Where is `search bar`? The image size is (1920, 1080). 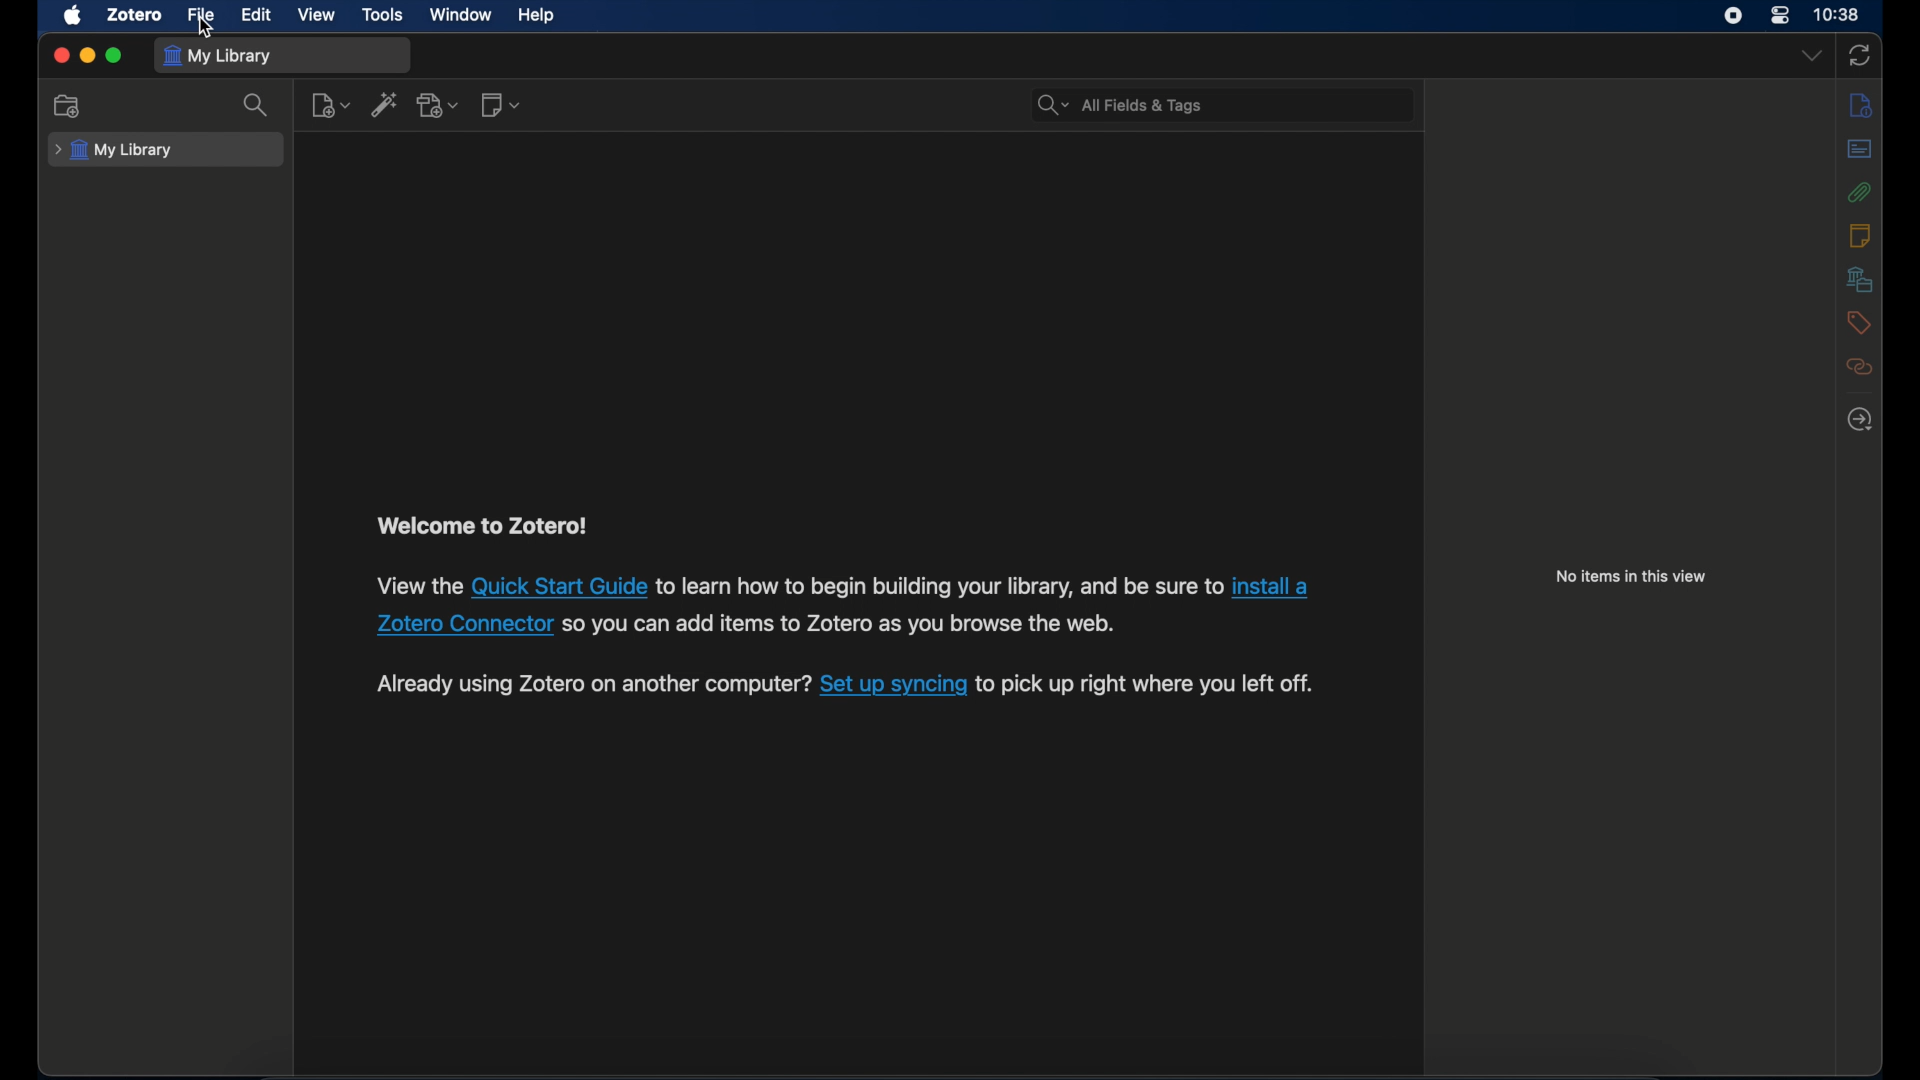 search bar is located at coordinates (1214, 105).